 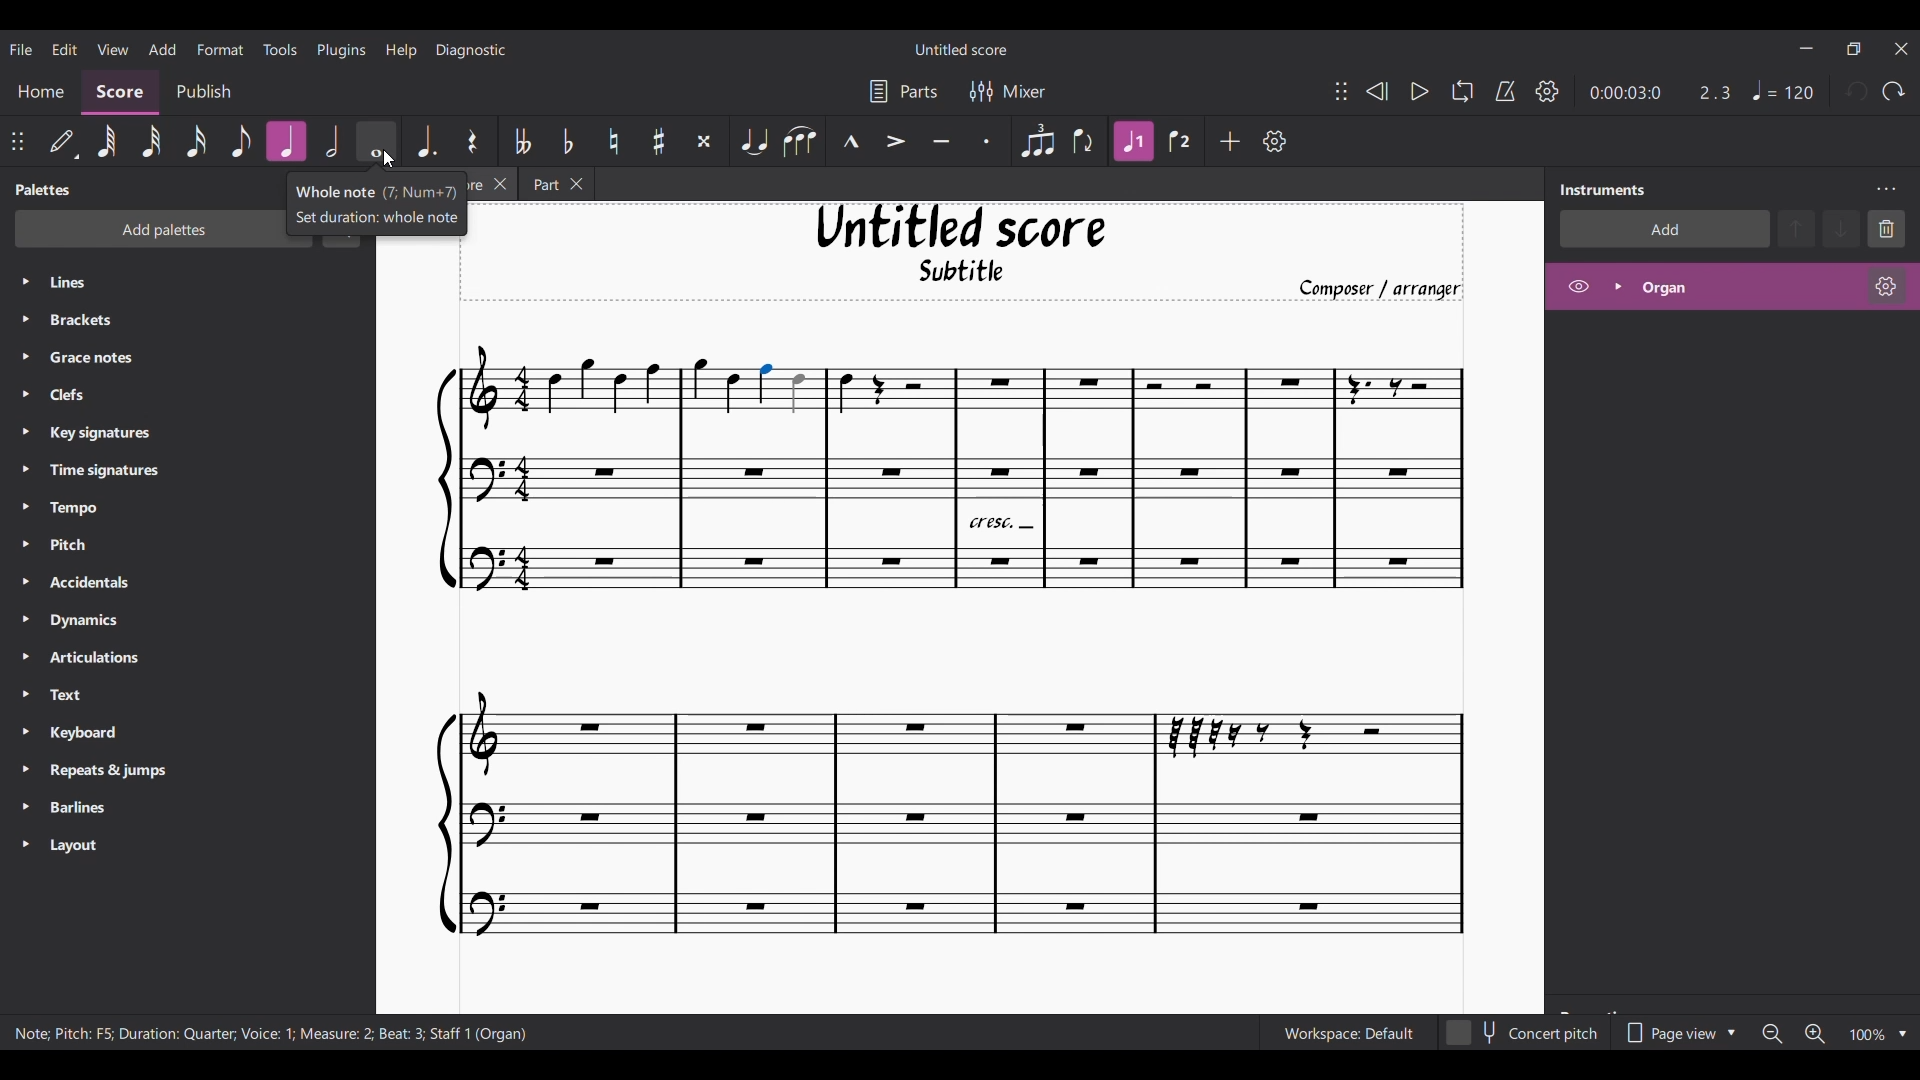 What do you see at coordinates (1377, 92) in the screenshot?
I see `Rewind` at bounding box center [1377, 92].